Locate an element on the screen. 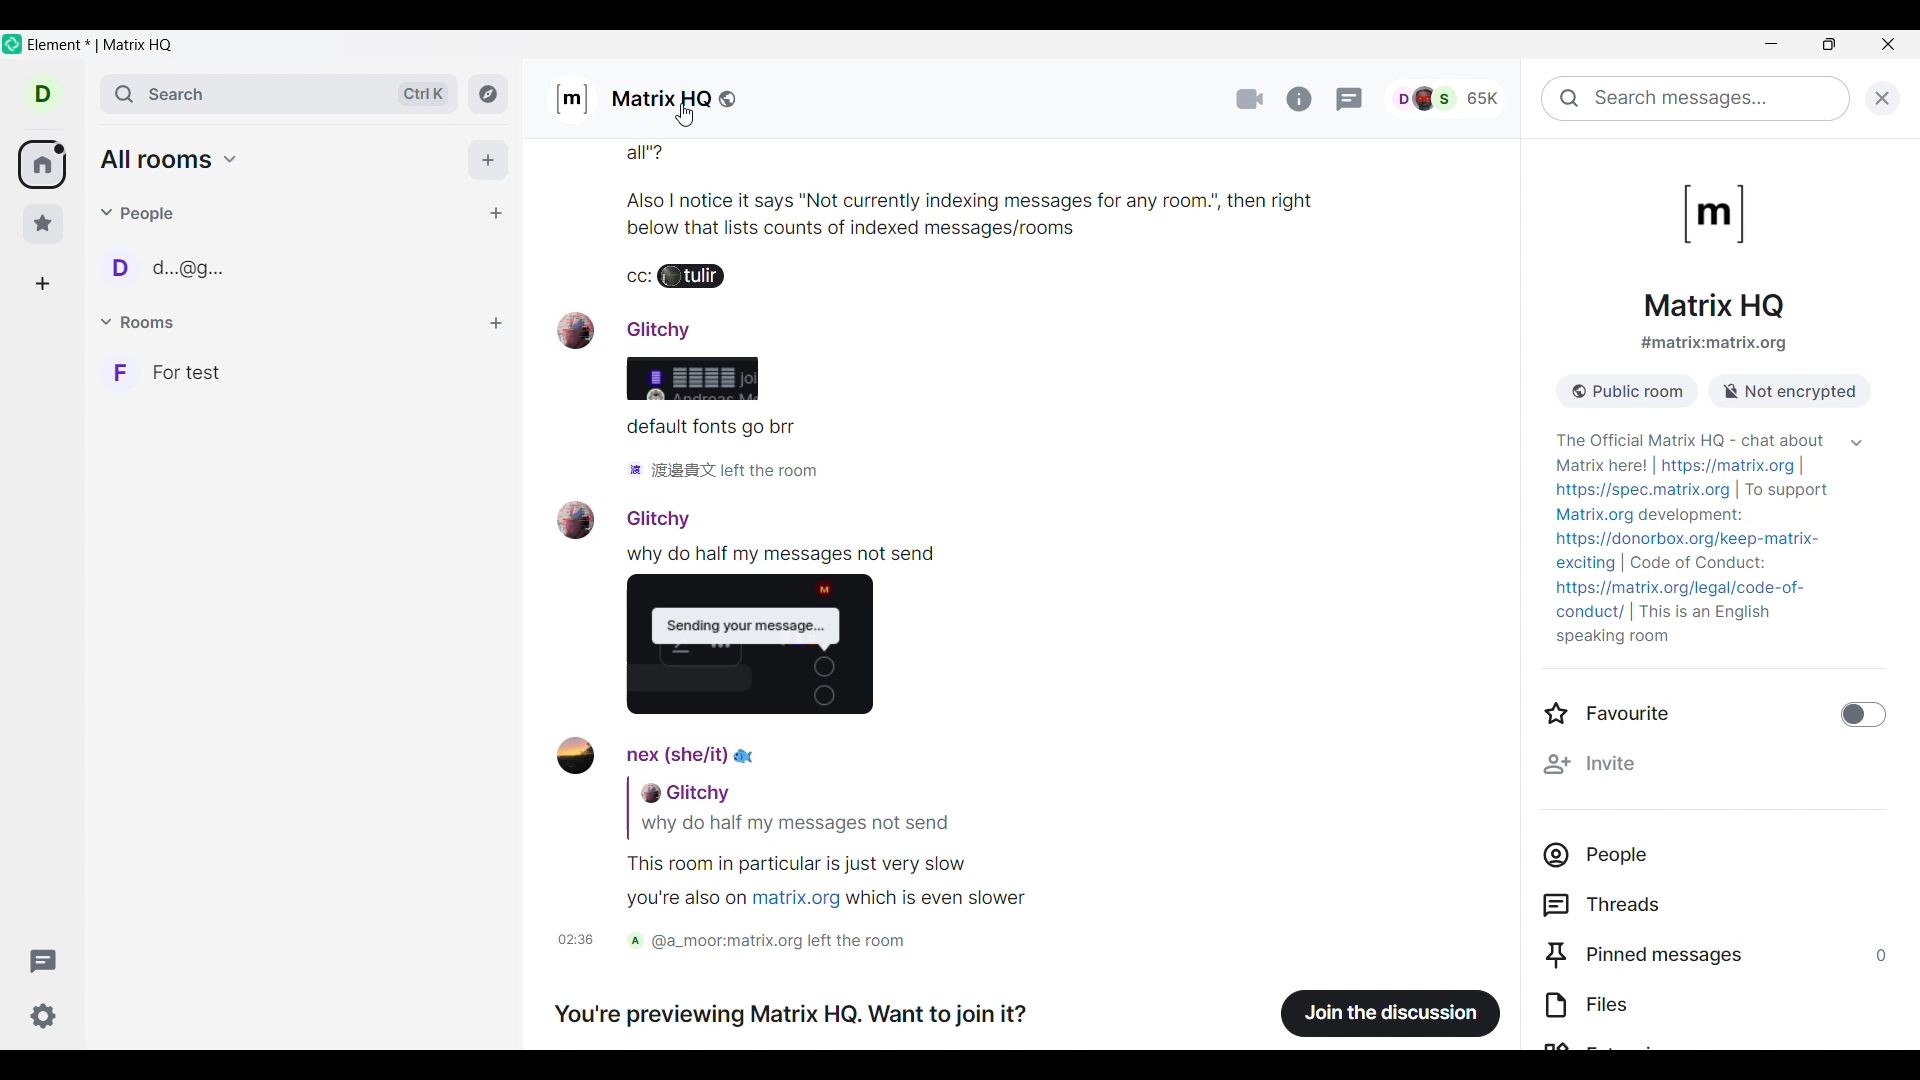 Image resolution: width=1920 pixels, height=1080 pixels. room options is located at coordinates (496, 324).